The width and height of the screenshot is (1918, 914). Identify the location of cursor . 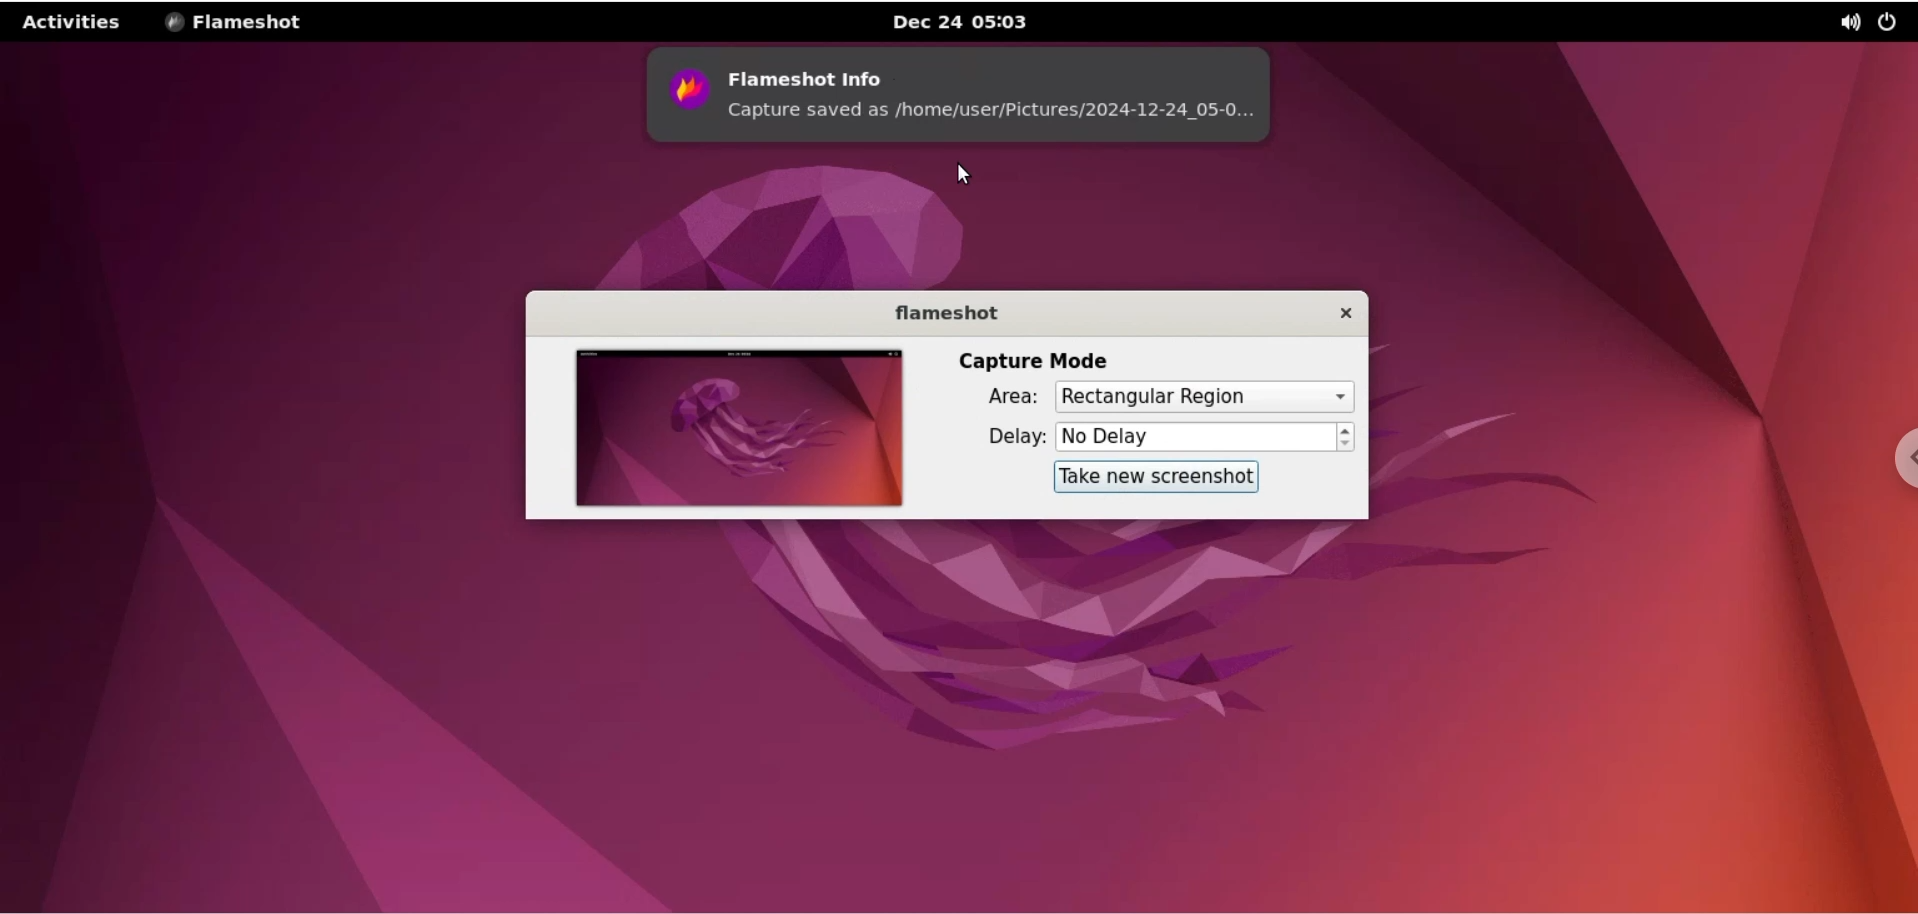
(967, 174).